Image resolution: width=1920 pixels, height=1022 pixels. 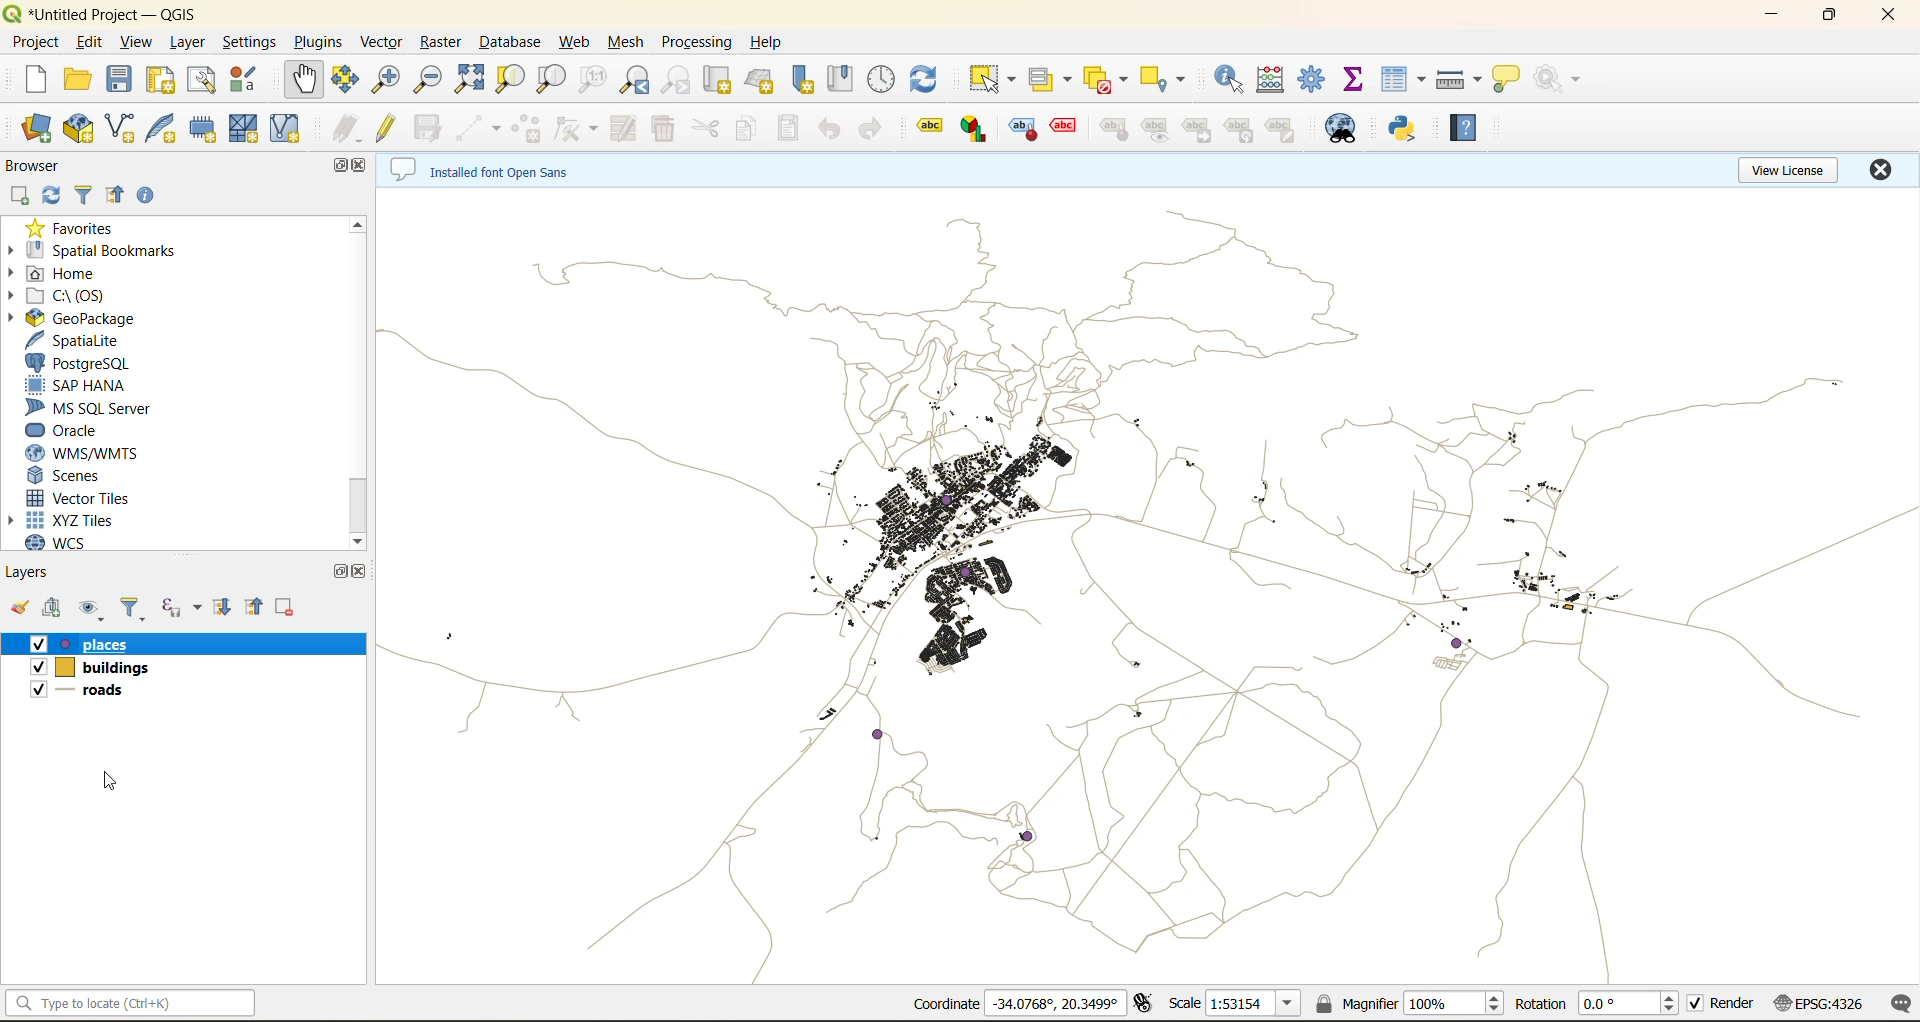 What do you see at coordinates (60, 275) in the screenshot?
I see `home` at bounding box center [60, 275].